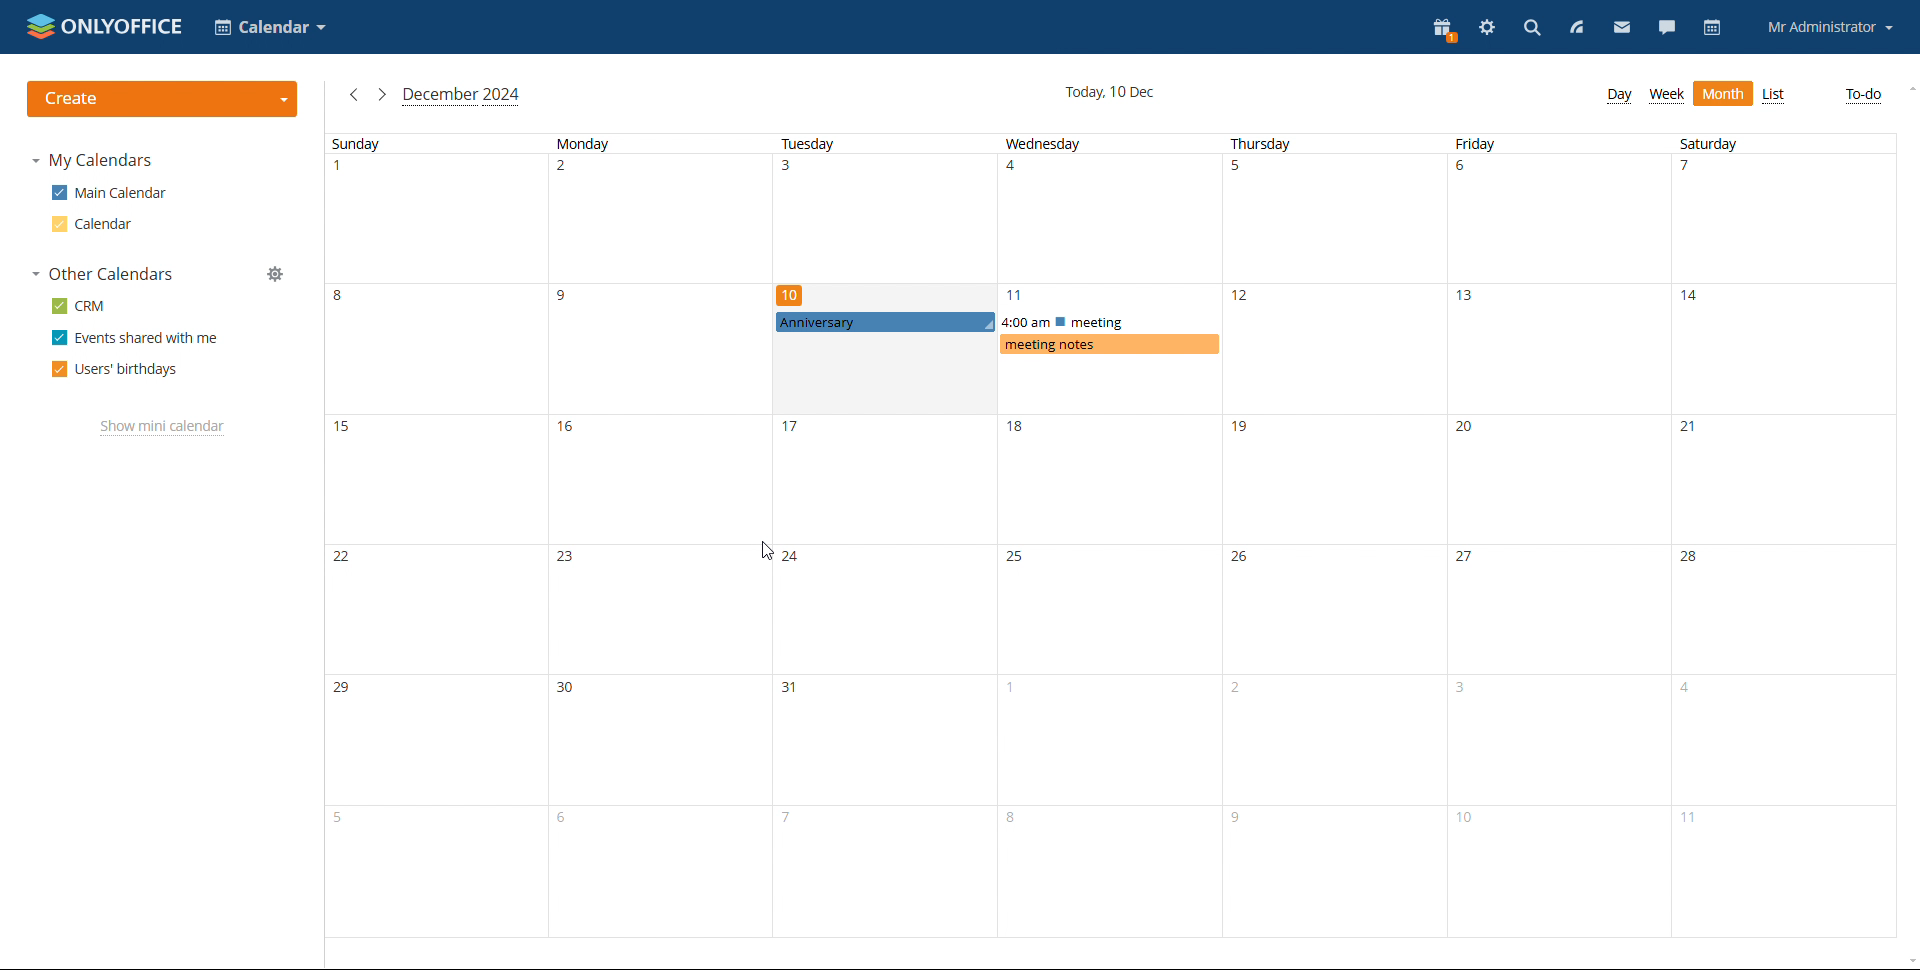  I want to click on present, so click(1445, 28).